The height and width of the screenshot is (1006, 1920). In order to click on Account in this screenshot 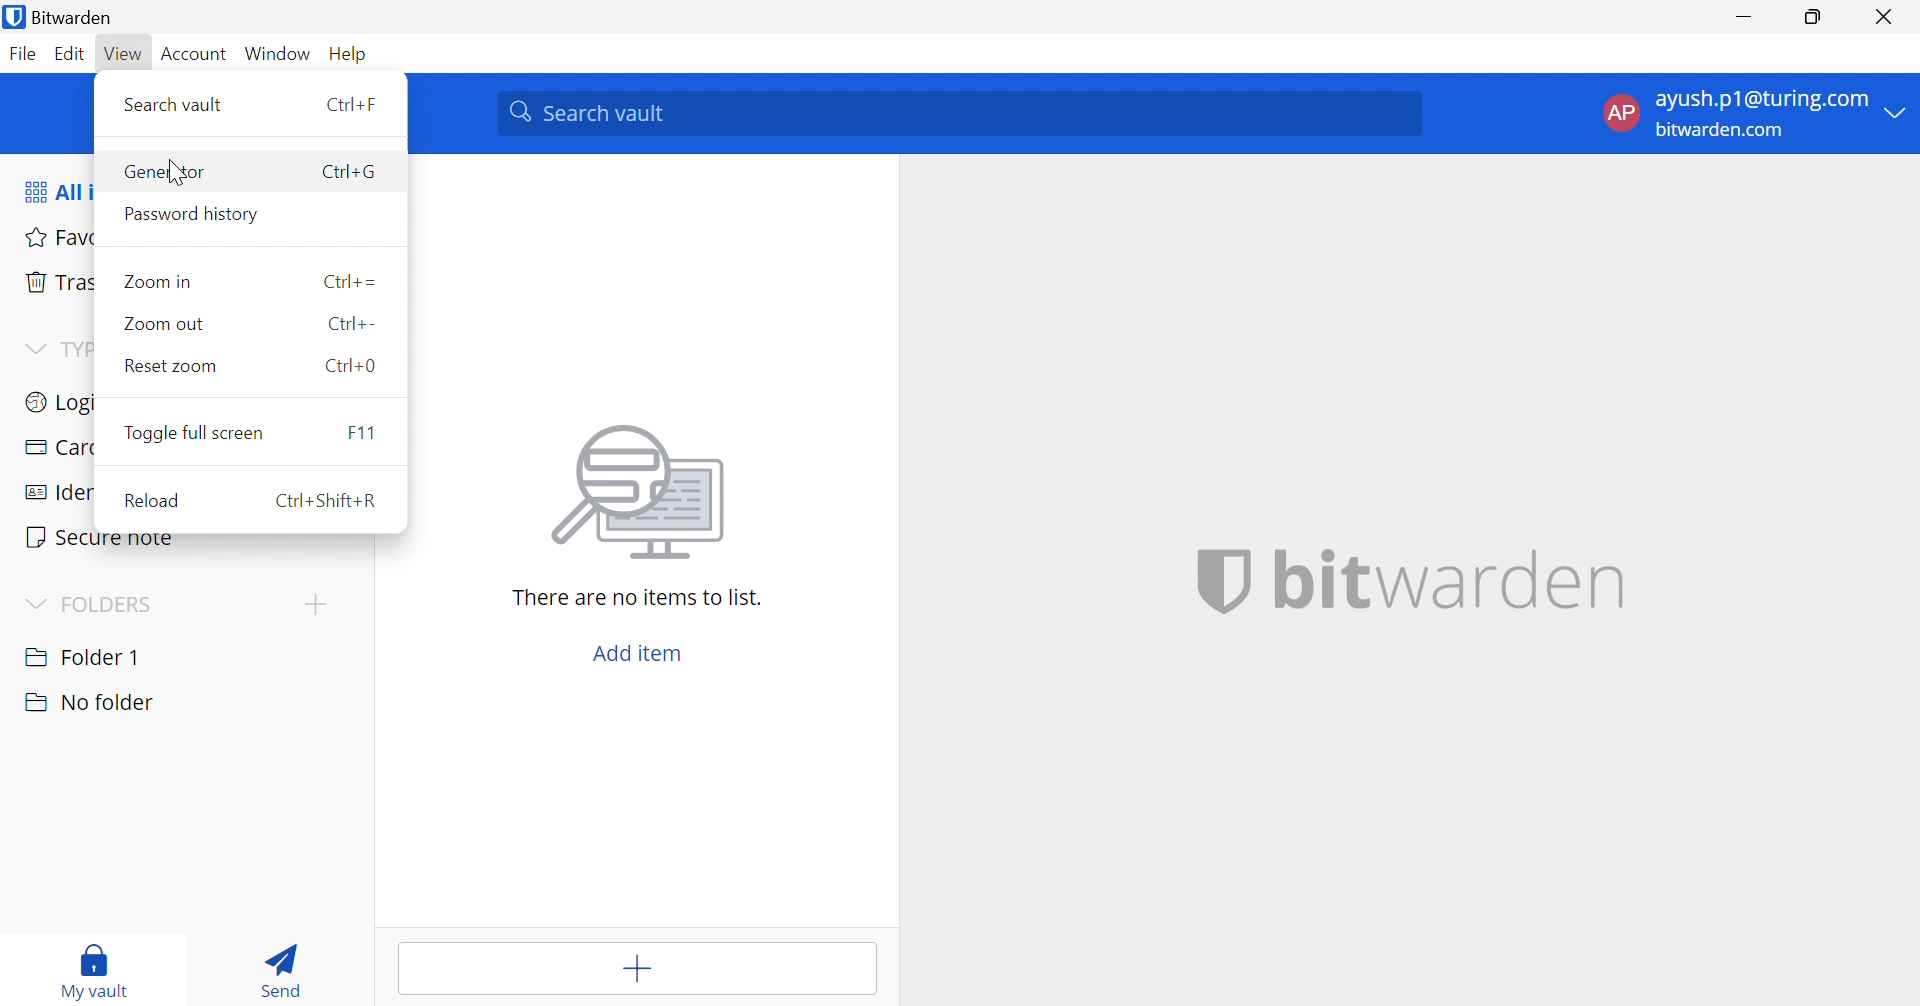, I will do `click(193, 54)`.